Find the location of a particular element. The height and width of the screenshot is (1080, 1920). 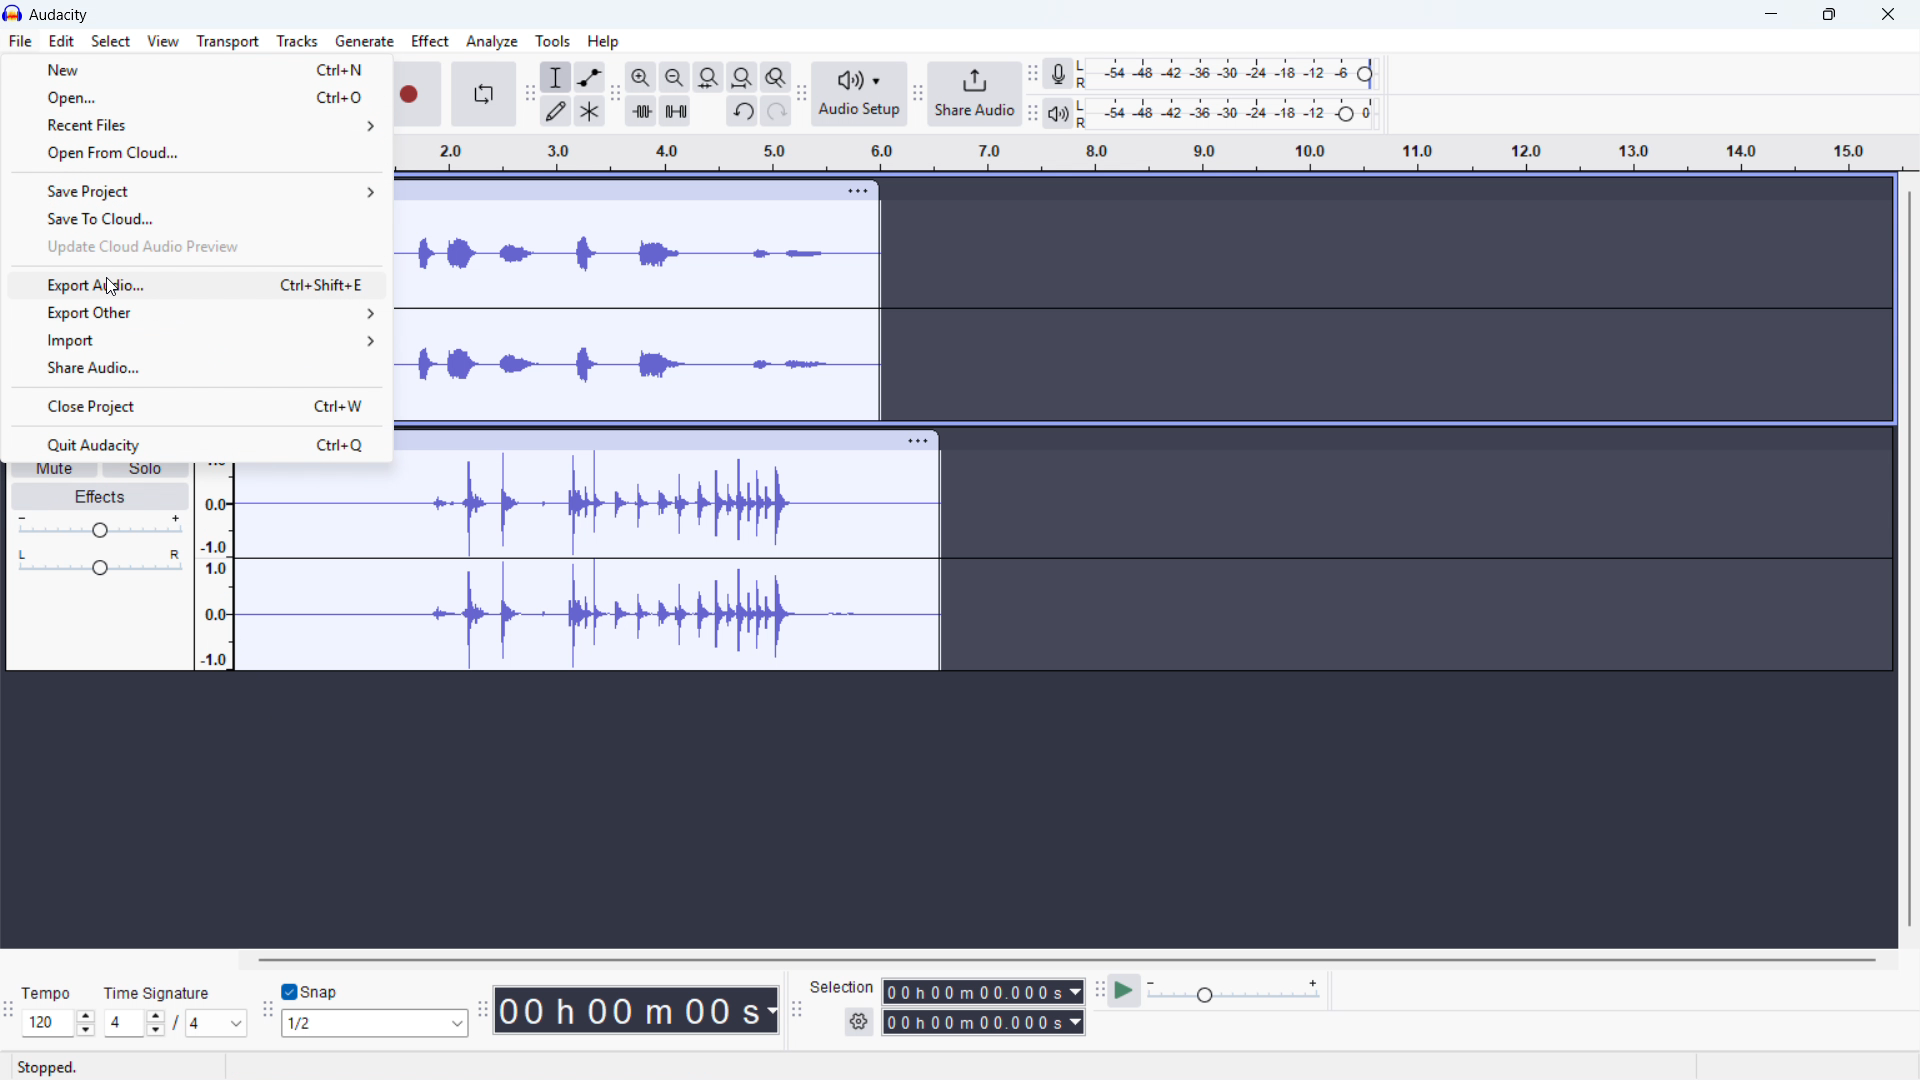

recording level is located at coordinates (1231, 74).